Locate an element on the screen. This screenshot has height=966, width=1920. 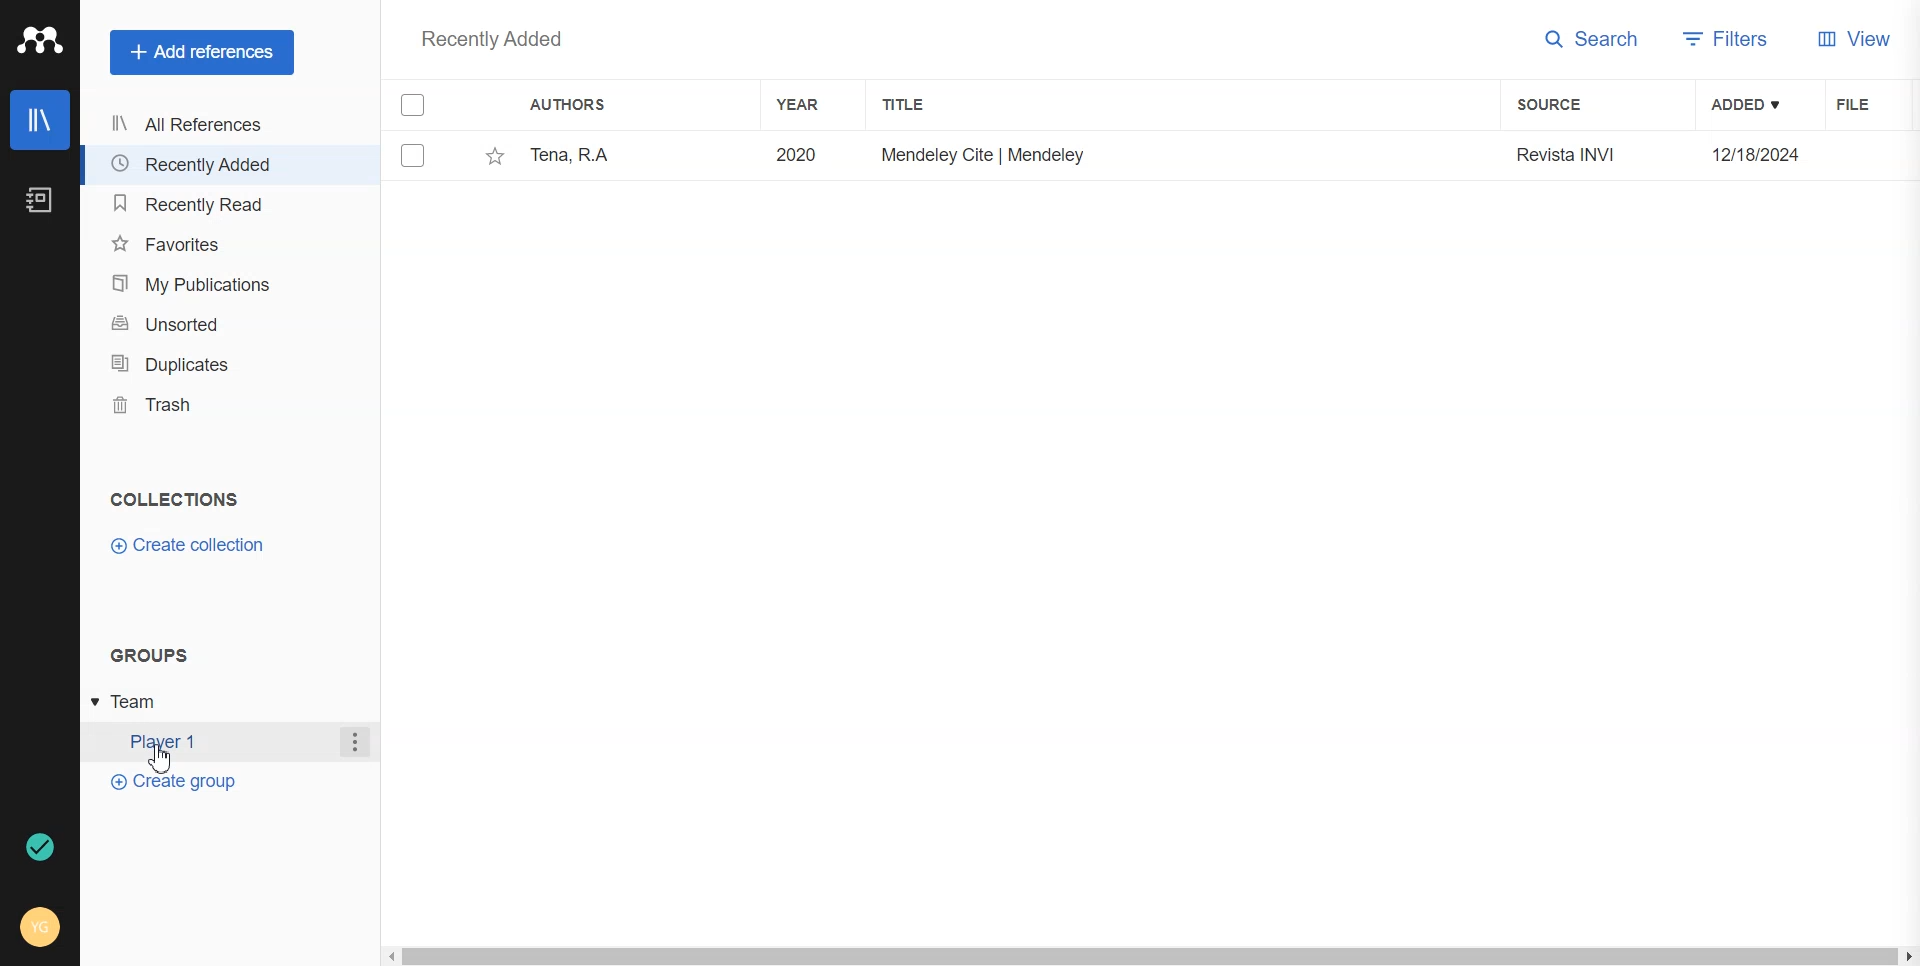
Favorites is located at coordinates (202, 244).